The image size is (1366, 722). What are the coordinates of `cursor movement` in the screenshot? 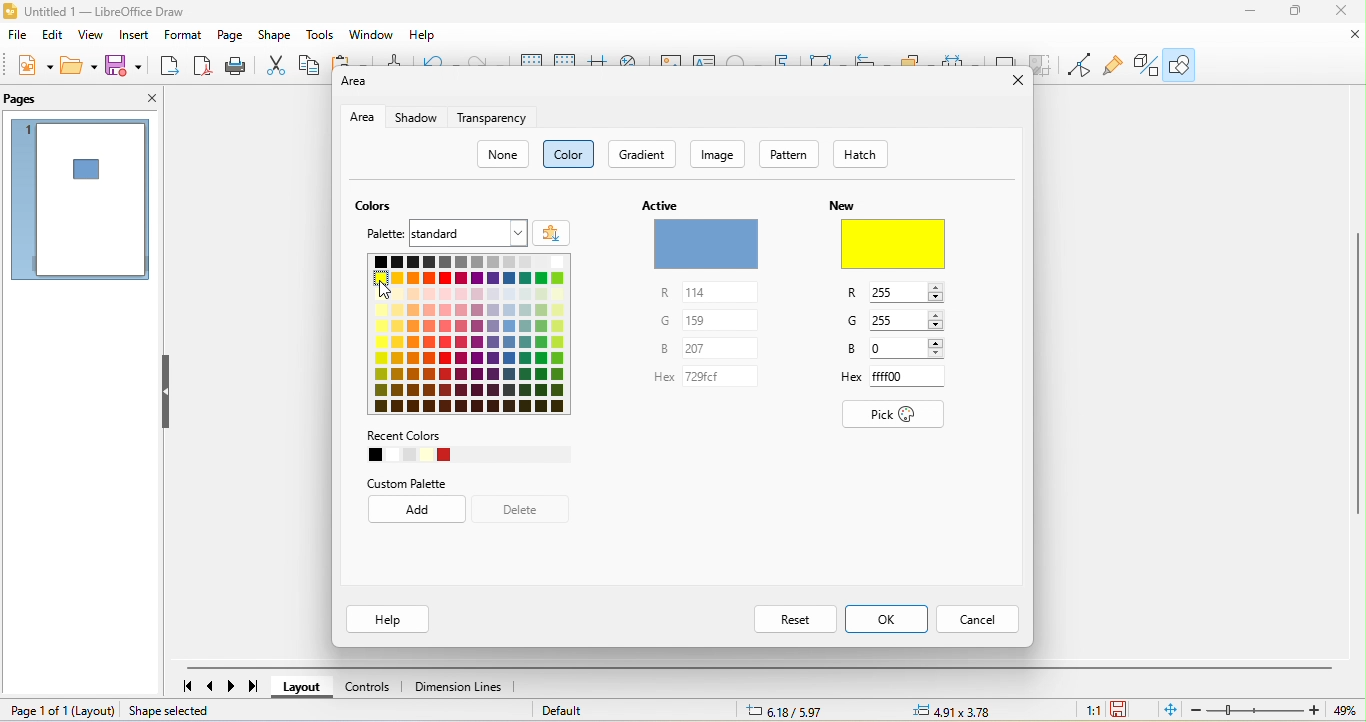 It's located at (387, 289).